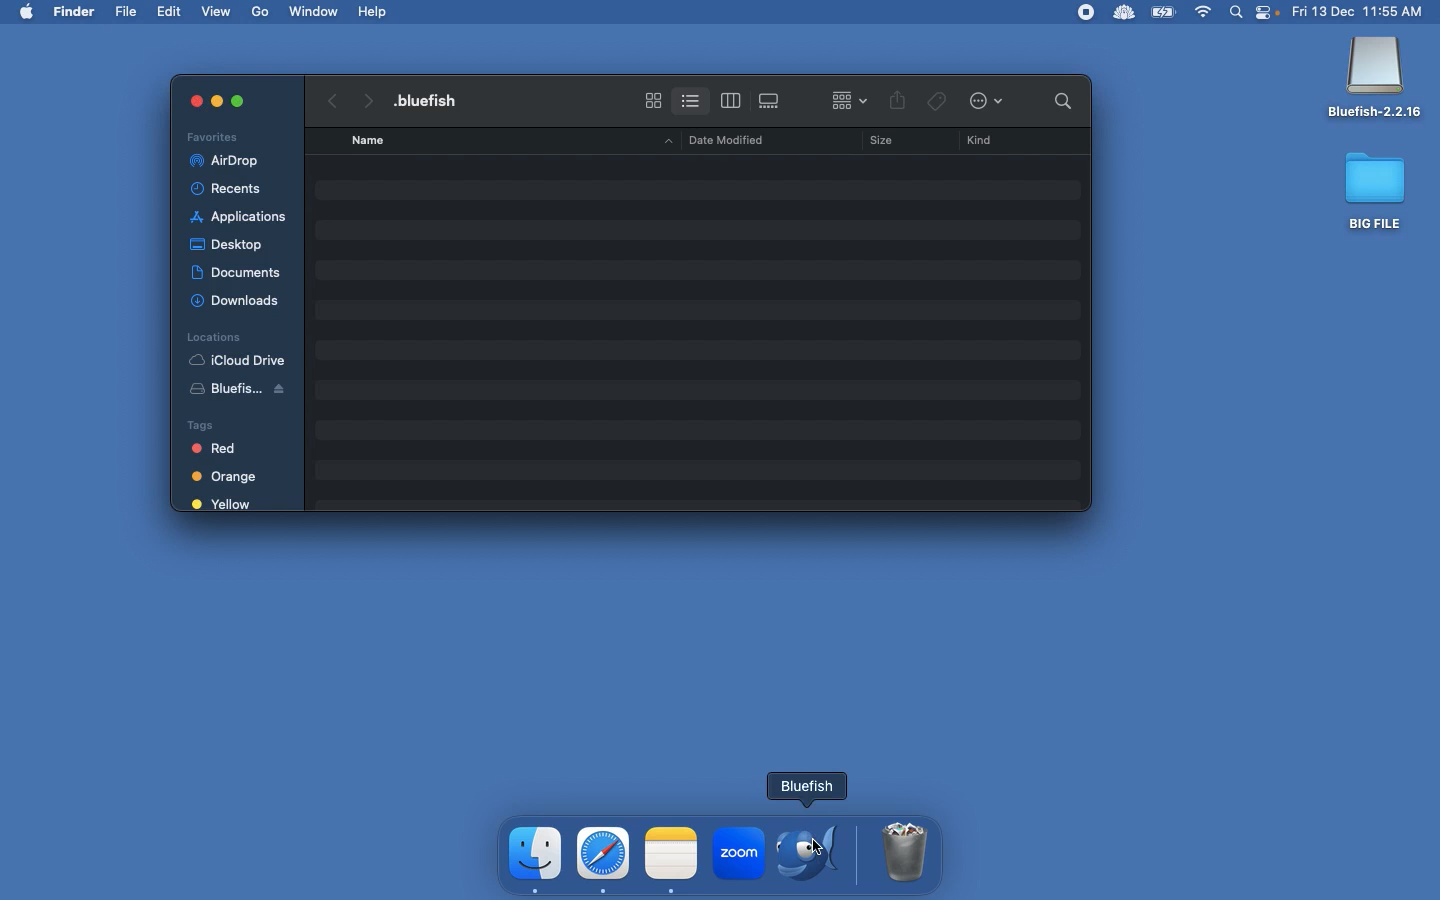  Describe the element at coordinates (604, 853) in the screenshot. I see `safari` at that location.